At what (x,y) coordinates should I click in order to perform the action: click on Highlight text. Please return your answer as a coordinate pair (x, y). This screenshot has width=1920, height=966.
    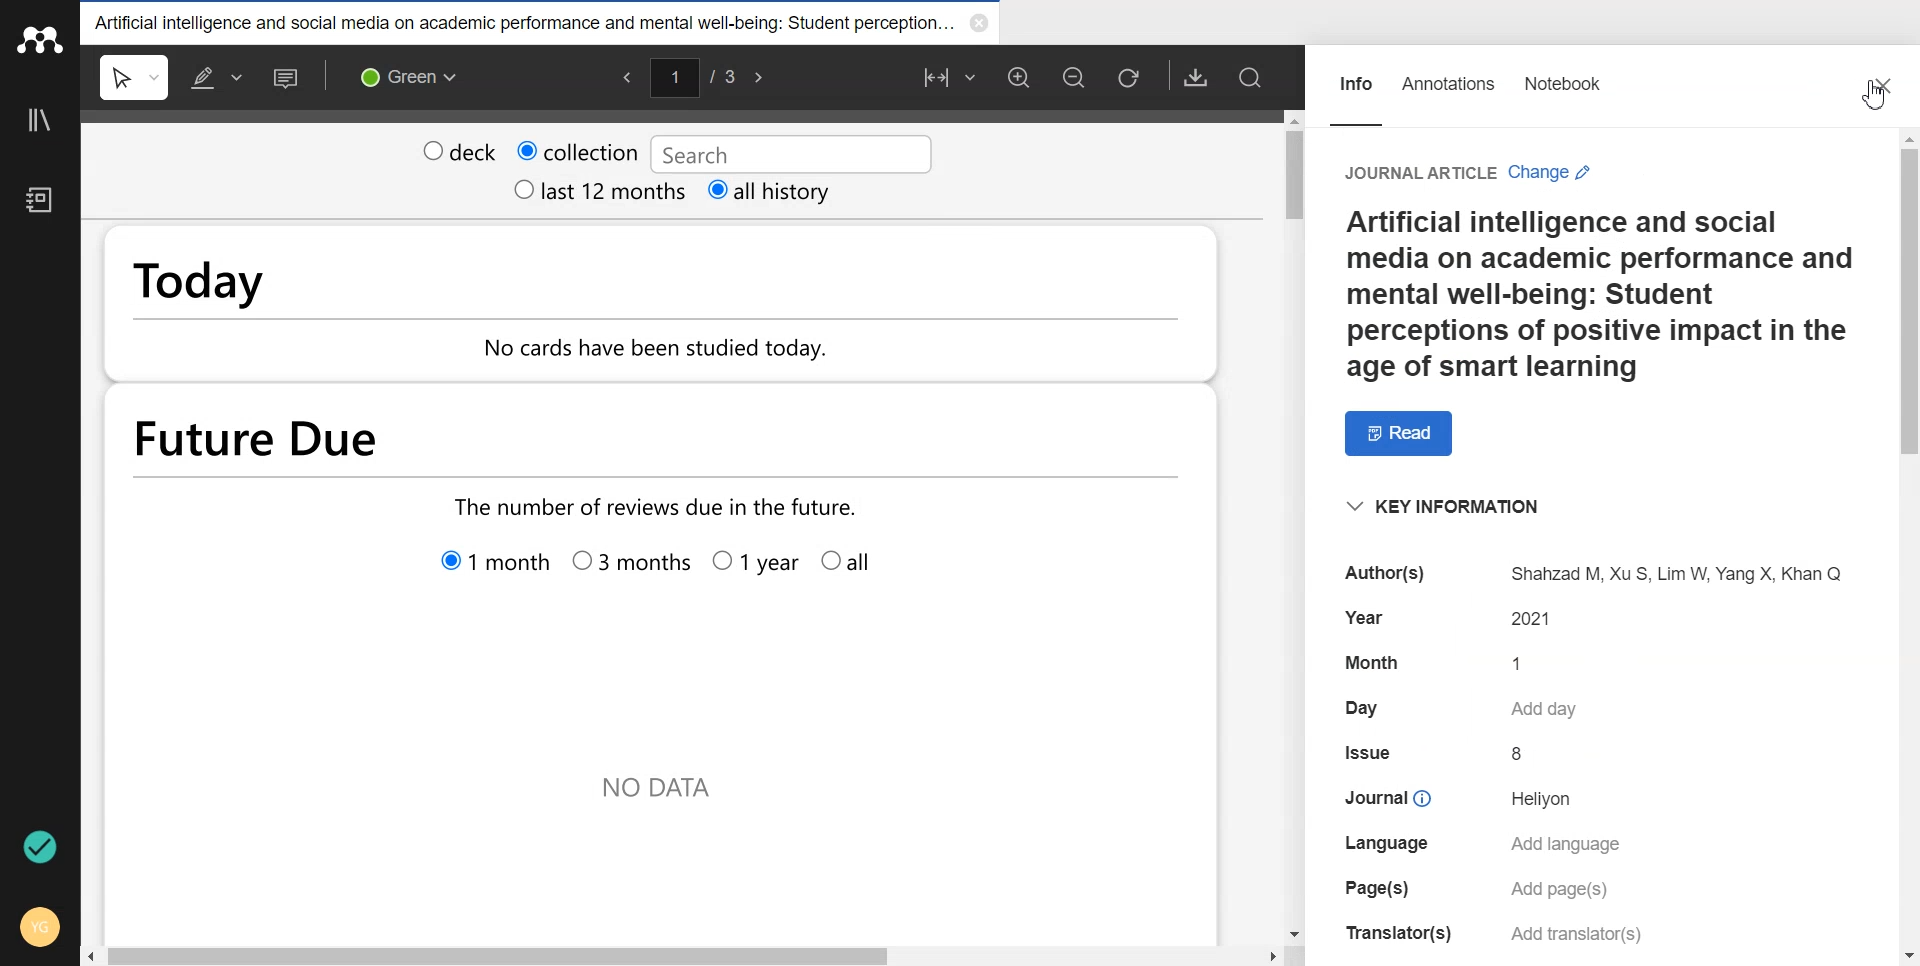
    Looking at the image, I should click on (217, 77).